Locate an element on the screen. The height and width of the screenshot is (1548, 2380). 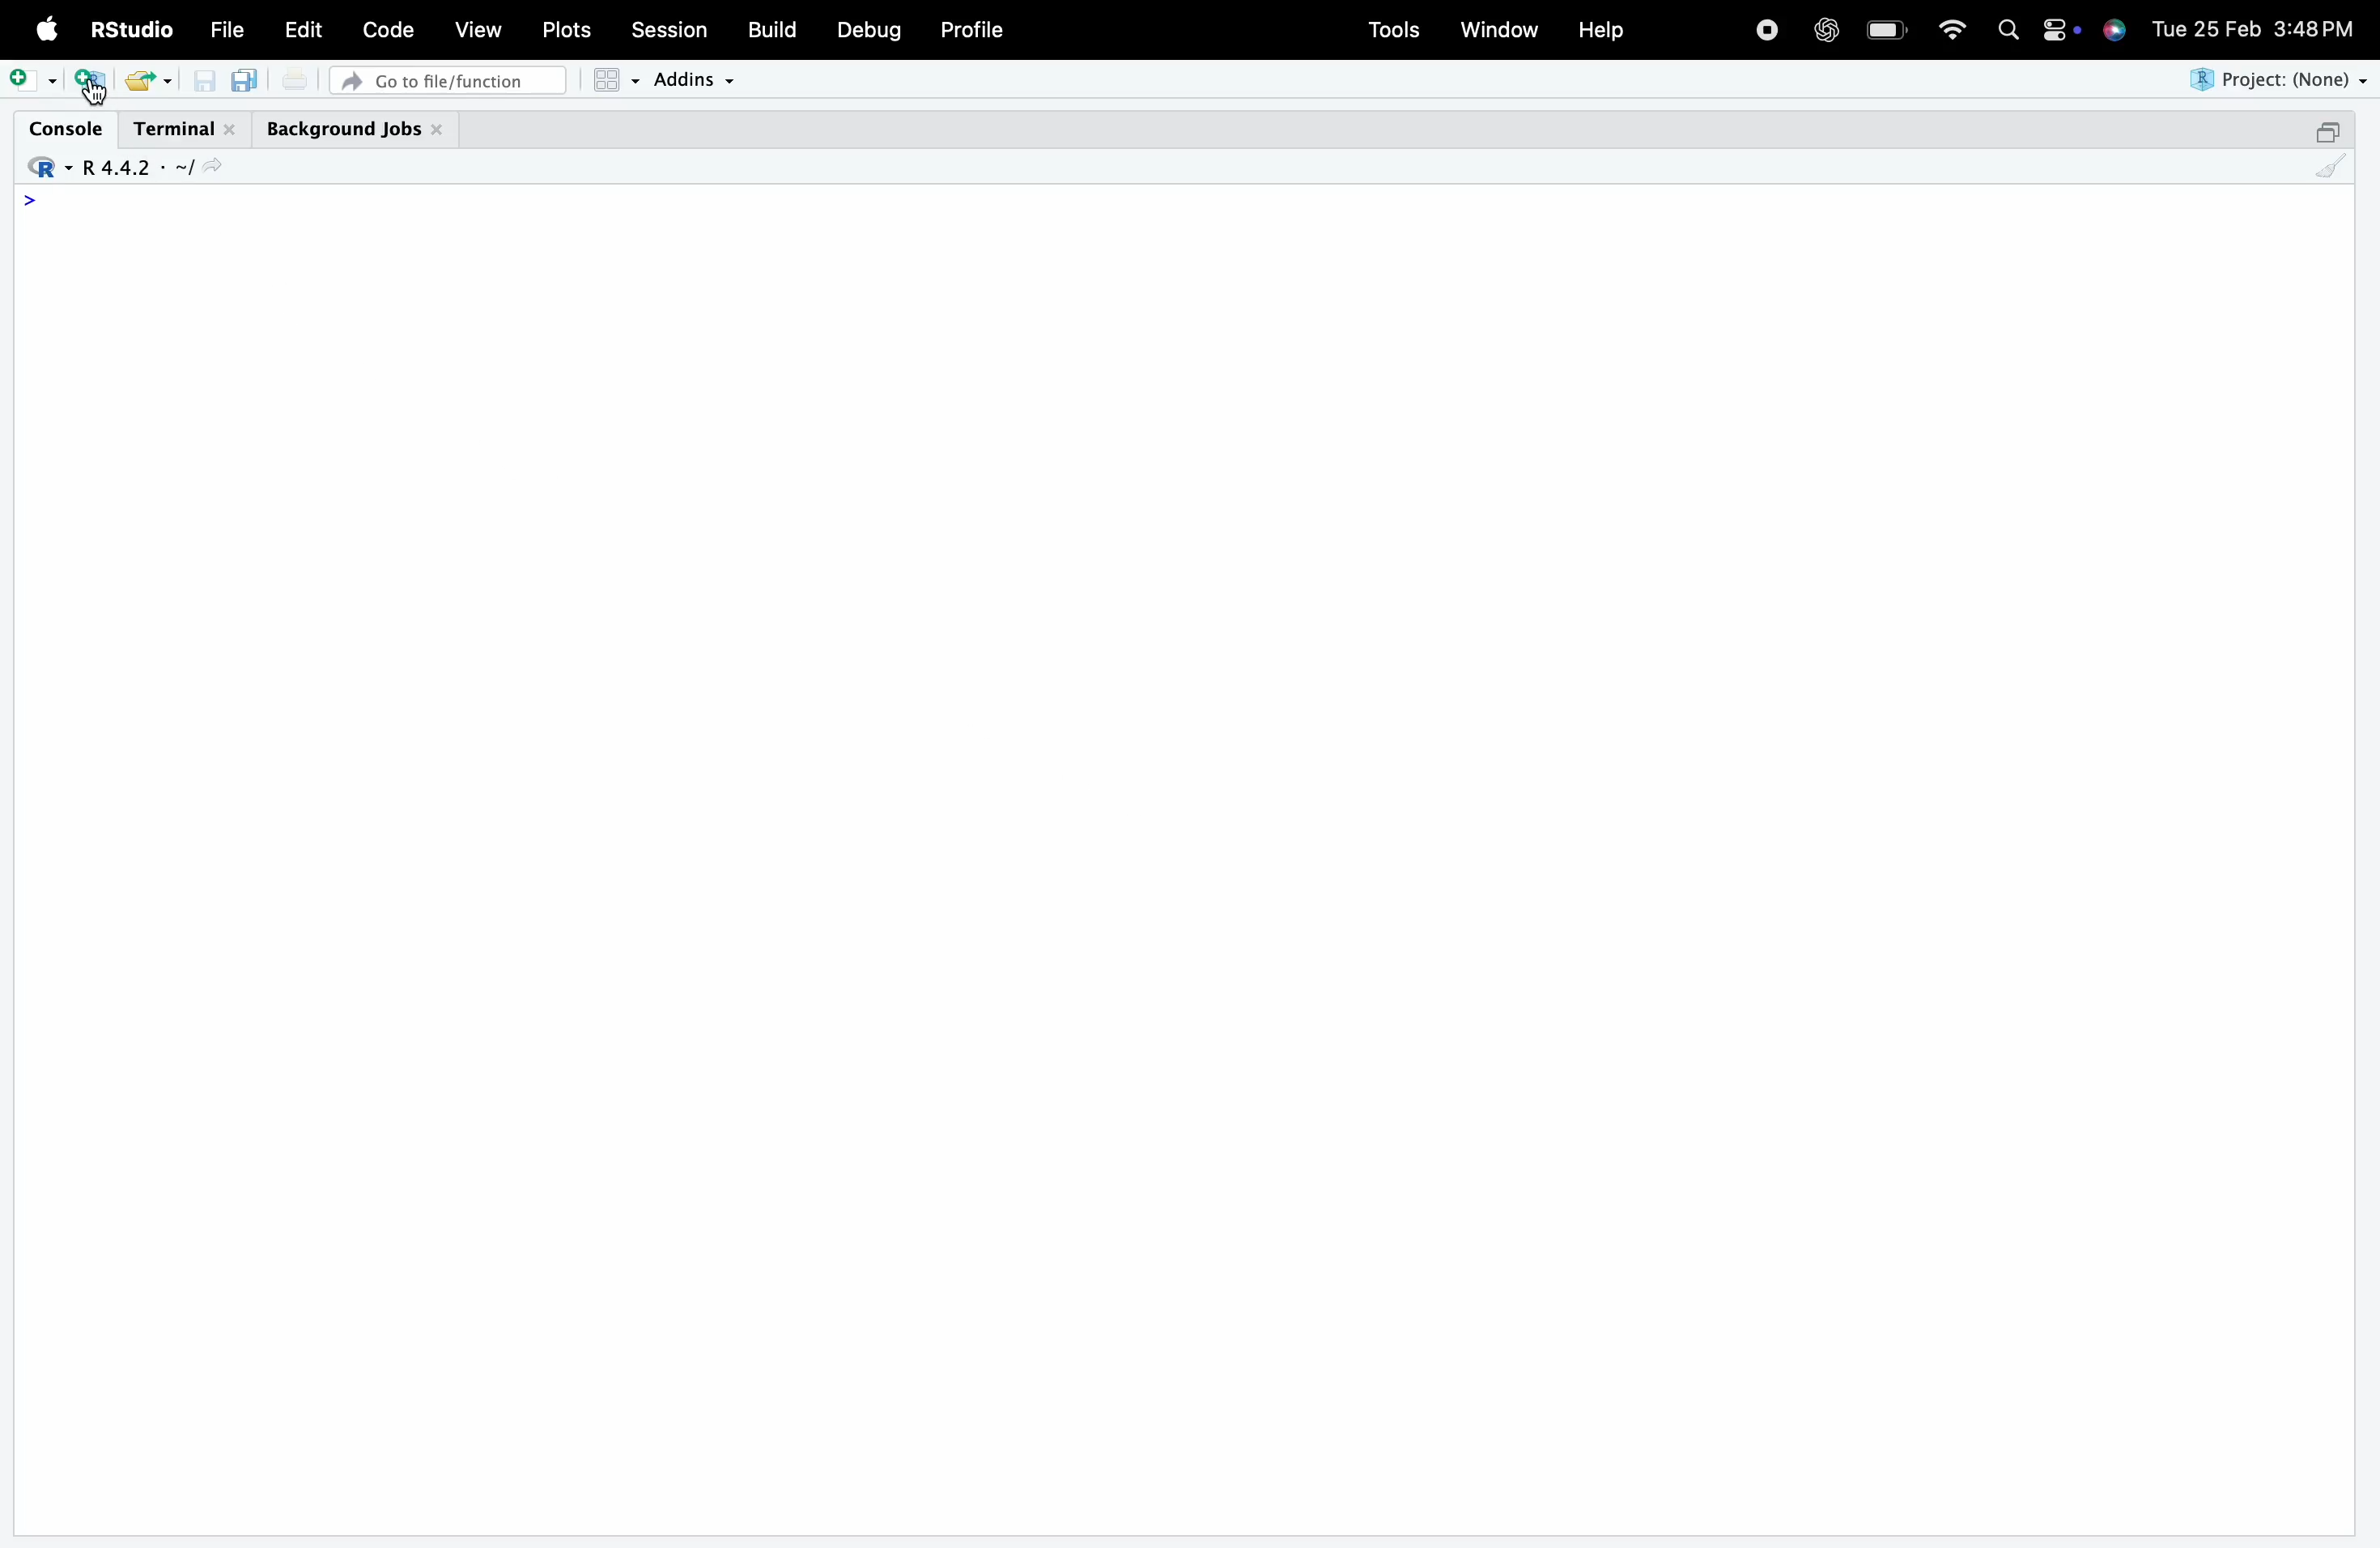
search is located at coordinates (2009, 30).